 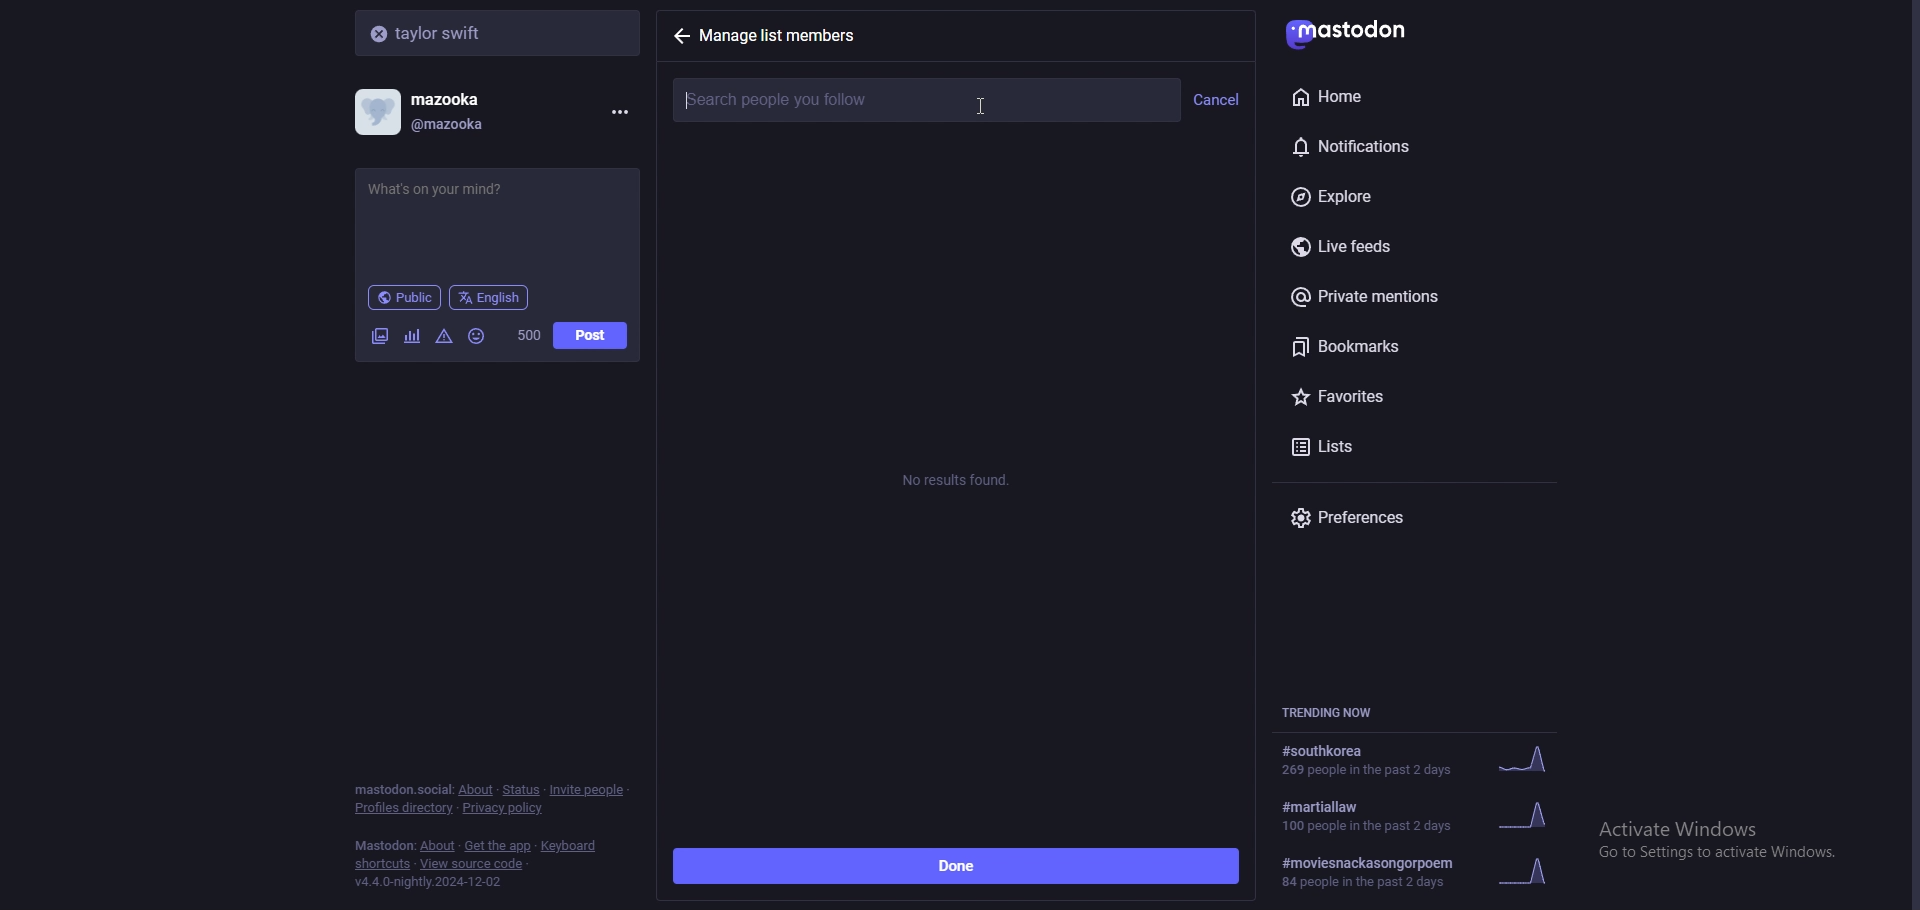 What do you see at coordinates (1420, 517) in the screenshot?
I see `preferences` at bounding box center [1420, 517].